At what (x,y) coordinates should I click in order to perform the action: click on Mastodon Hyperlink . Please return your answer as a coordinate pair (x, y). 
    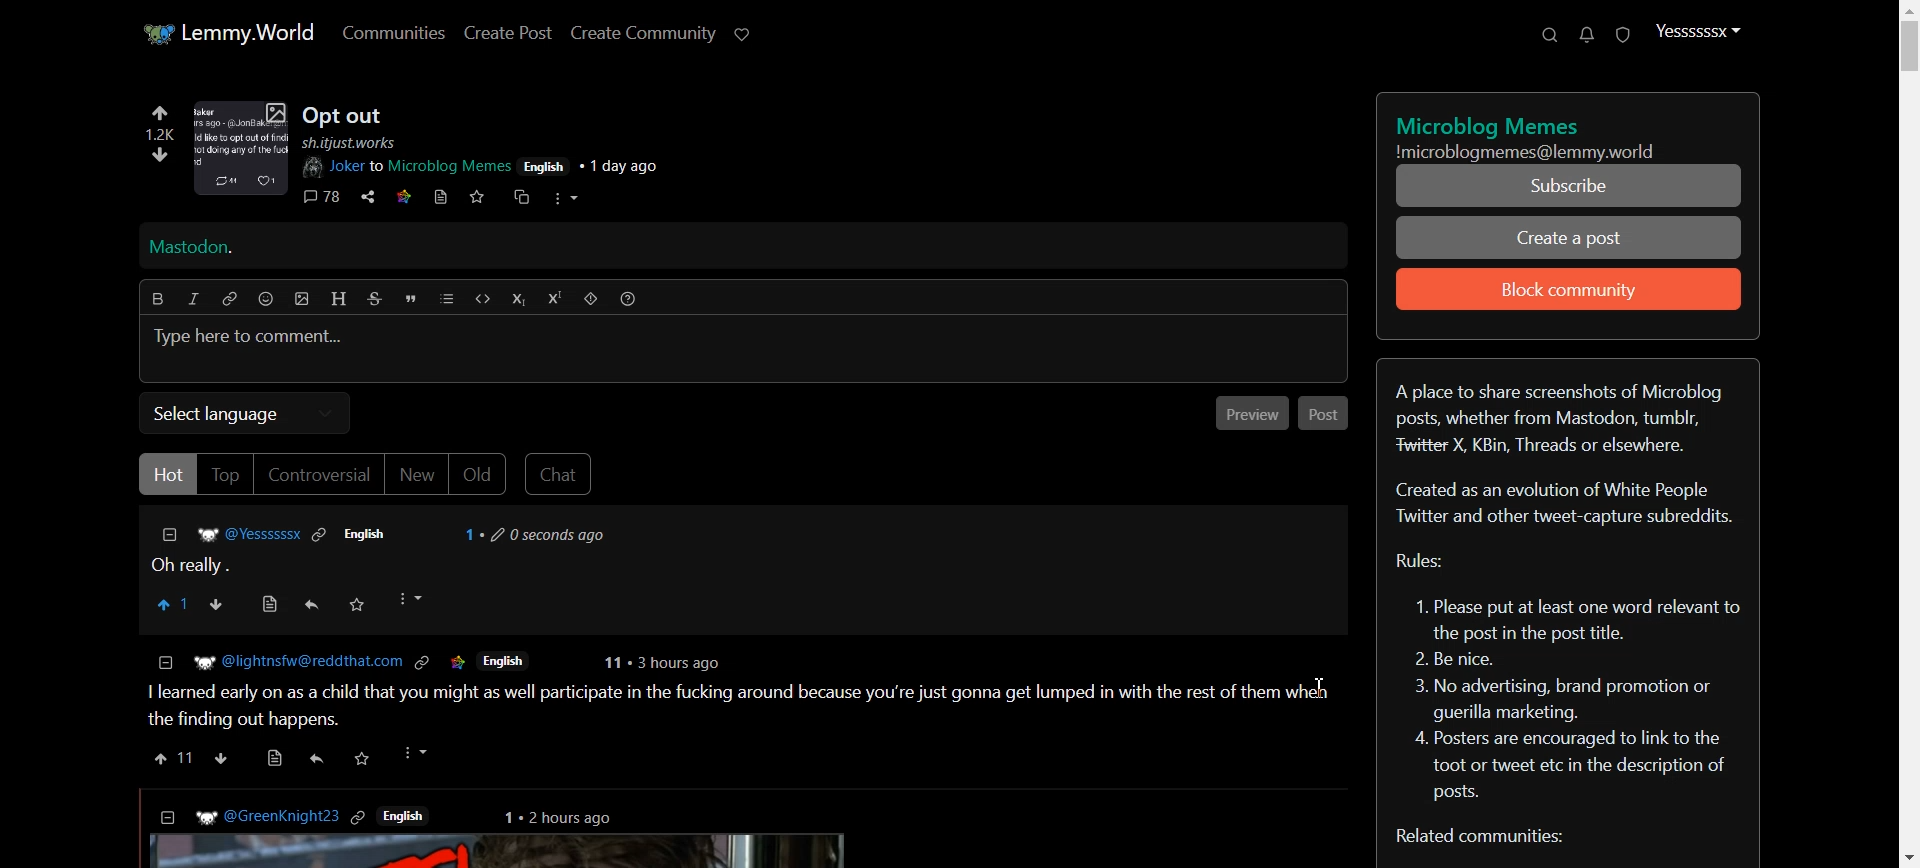
    Looking at the image, I should click on (746, 245).